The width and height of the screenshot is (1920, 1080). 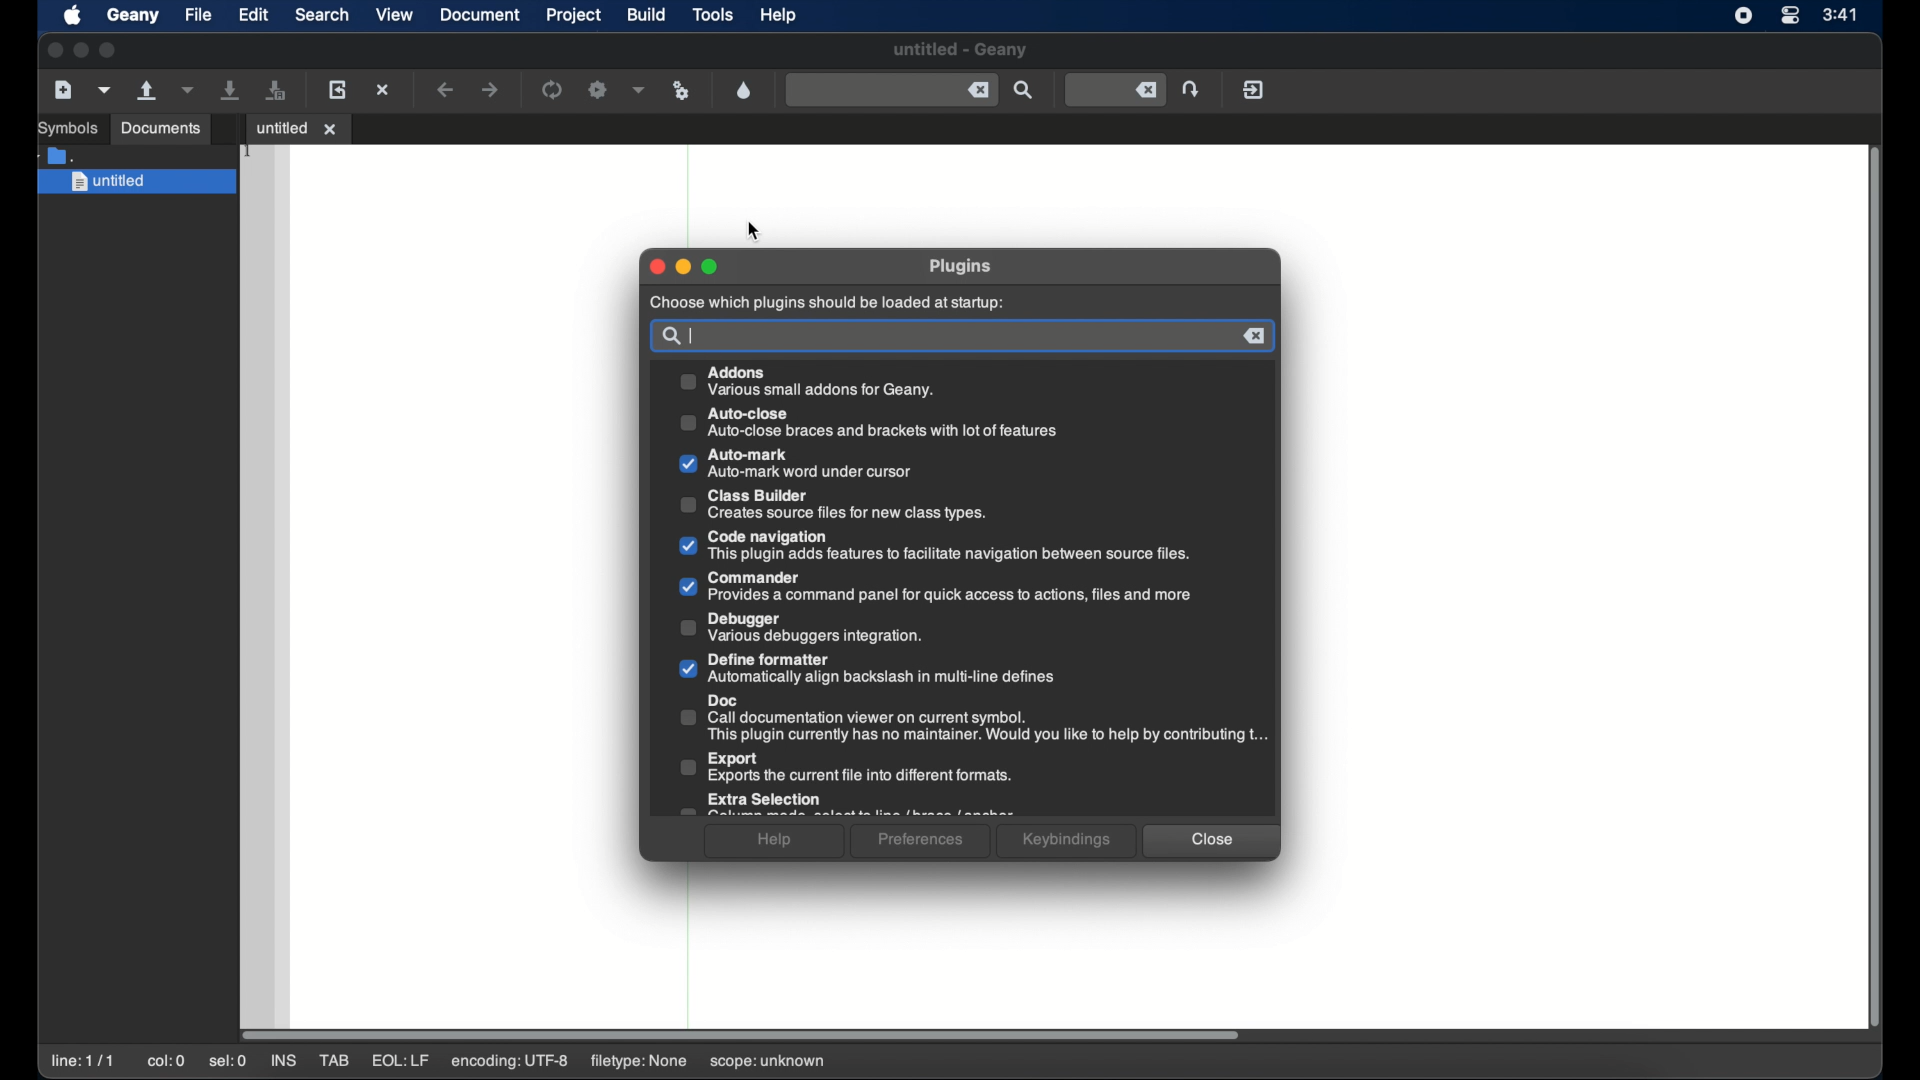 I want to click on find entered text in current file, so click(x=1024, y=91).